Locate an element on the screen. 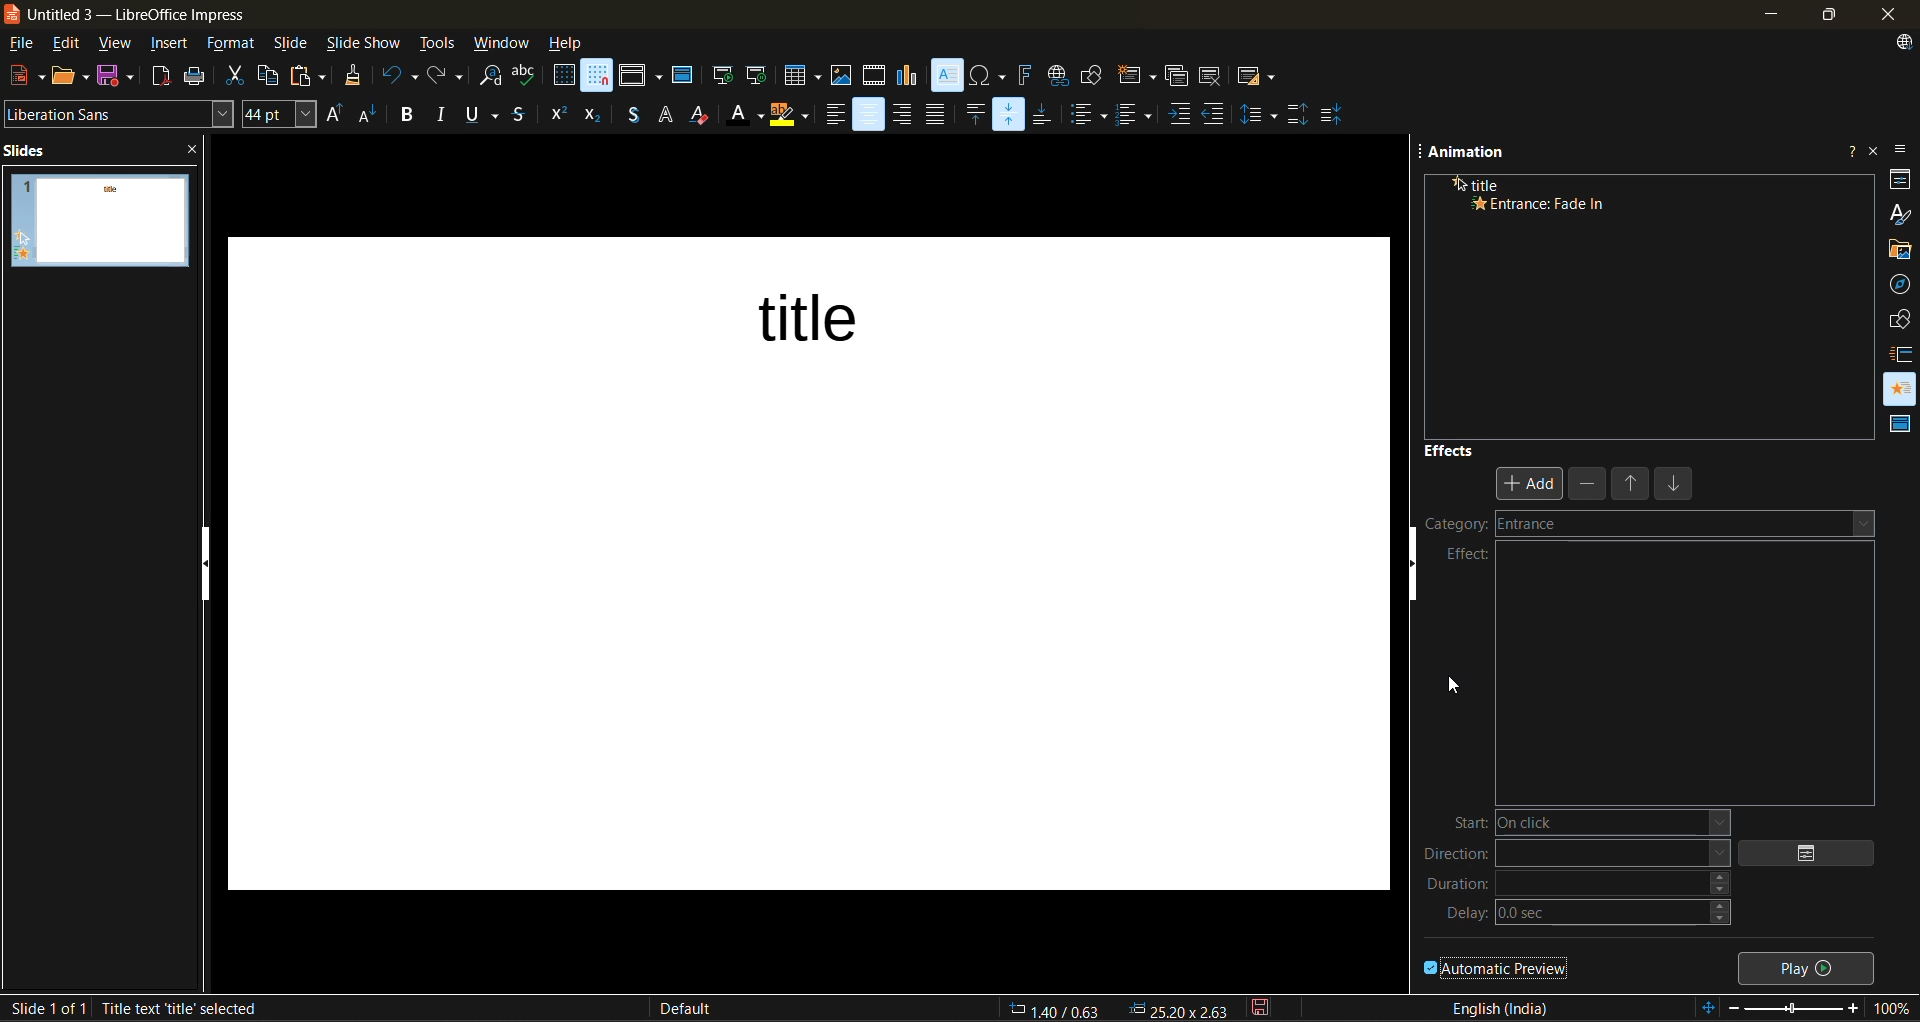  click to save is located at coordinates (1264, 1007).